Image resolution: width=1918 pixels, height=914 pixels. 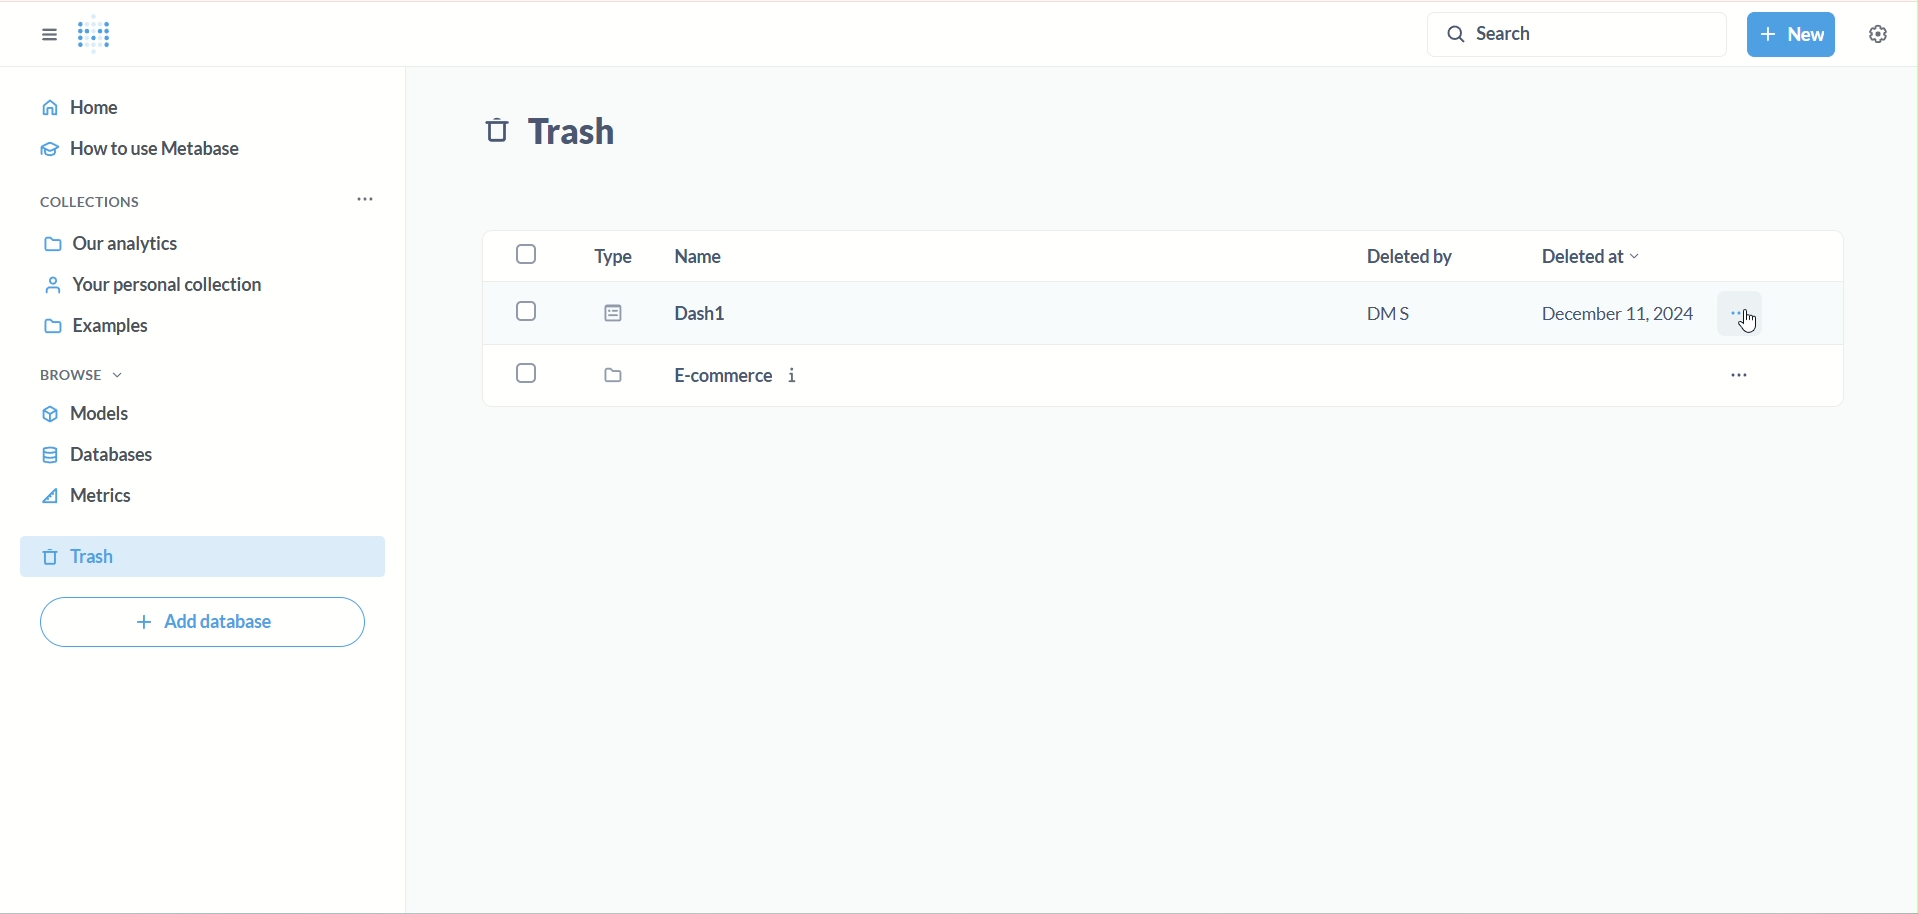 I want to click on Metabase logo, so click(x=101, y=37).